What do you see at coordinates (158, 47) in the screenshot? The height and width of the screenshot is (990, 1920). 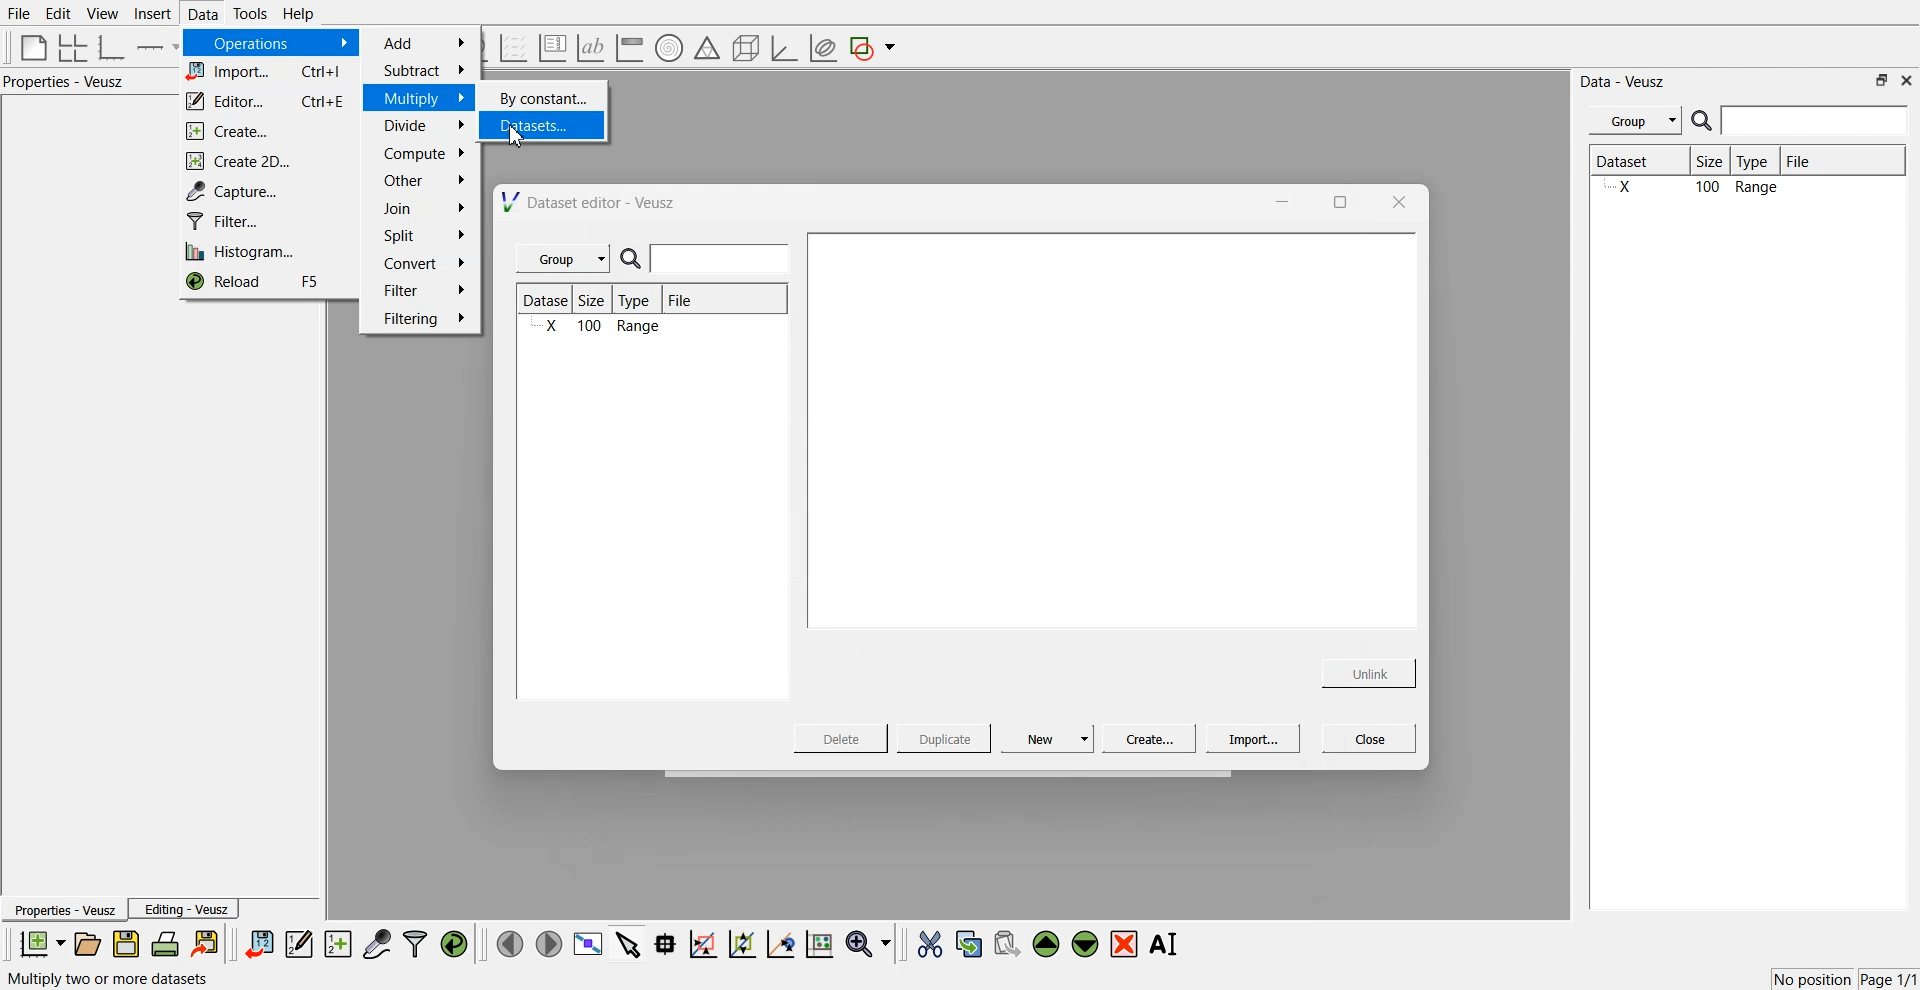 I see `add an axis` at bounding box center [158, 47].